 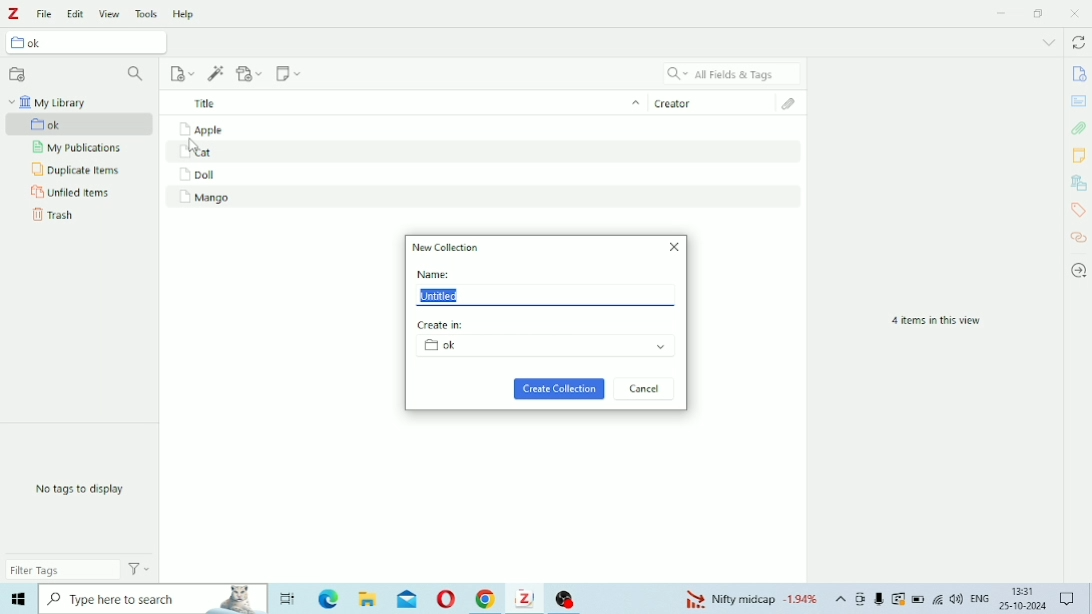 What do you see at coordinates (1040, 13) in the screenshot?
I see `Restore down` at bounding box center [1040, 13].